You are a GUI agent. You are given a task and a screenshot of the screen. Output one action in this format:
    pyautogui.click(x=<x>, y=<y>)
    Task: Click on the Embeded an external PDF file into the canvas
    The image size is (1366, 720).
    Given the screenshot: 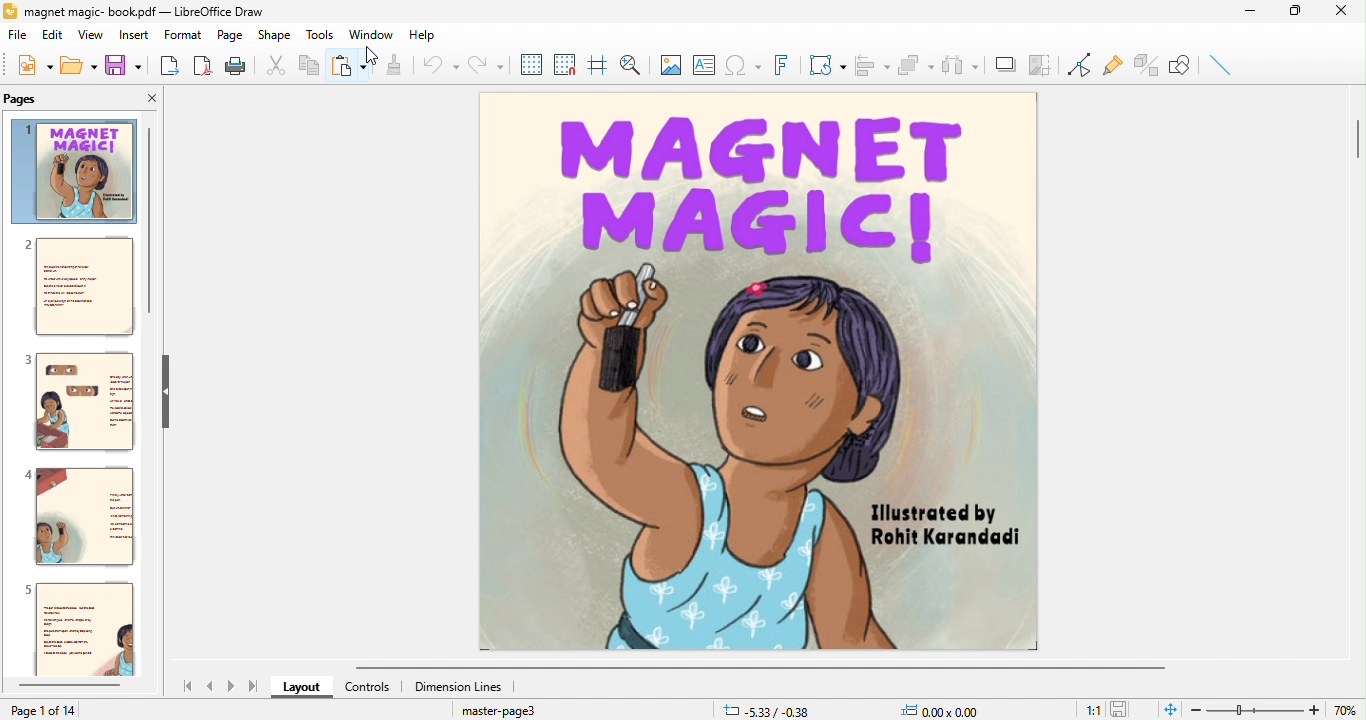 What is the action you would take?
    pyautogui.click(x=764, y=373)
    